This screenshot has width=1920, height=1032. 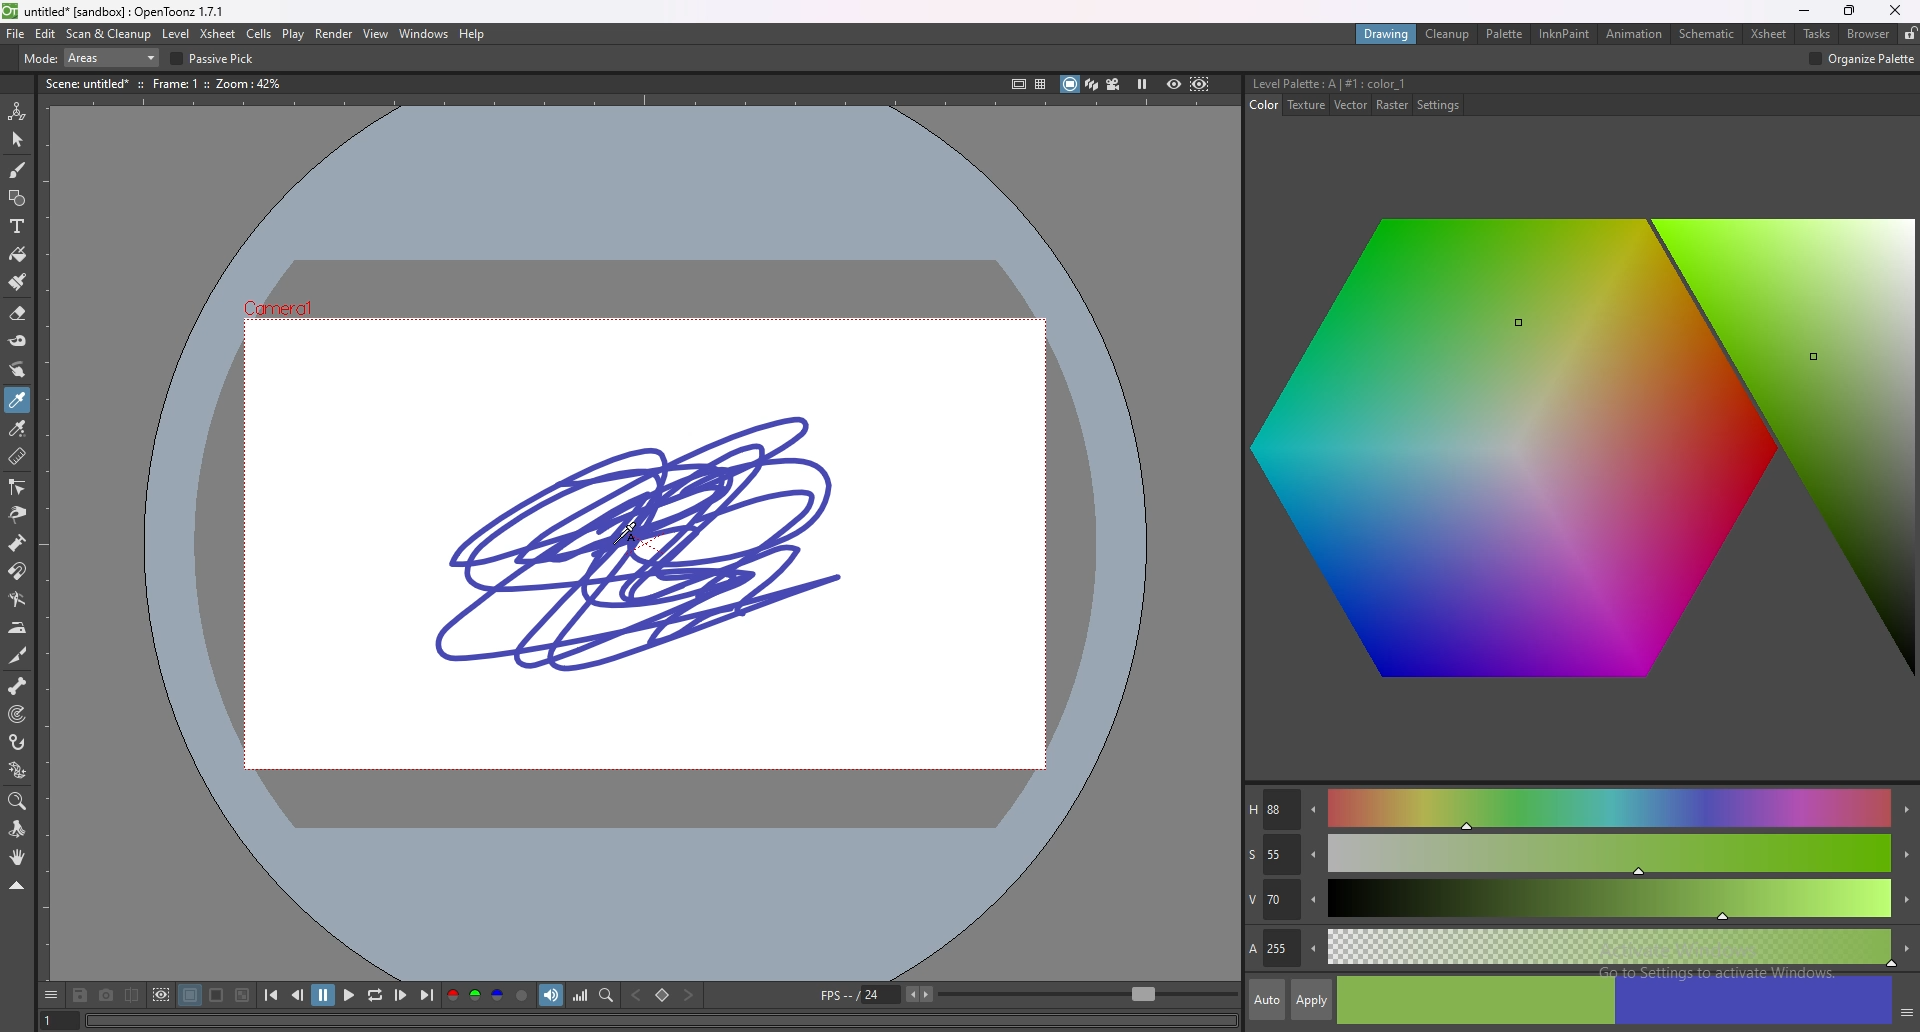 What do you see at coordinates (272, 995) in the screenshot?
I see `first frame` at bounding box center [272, 995].